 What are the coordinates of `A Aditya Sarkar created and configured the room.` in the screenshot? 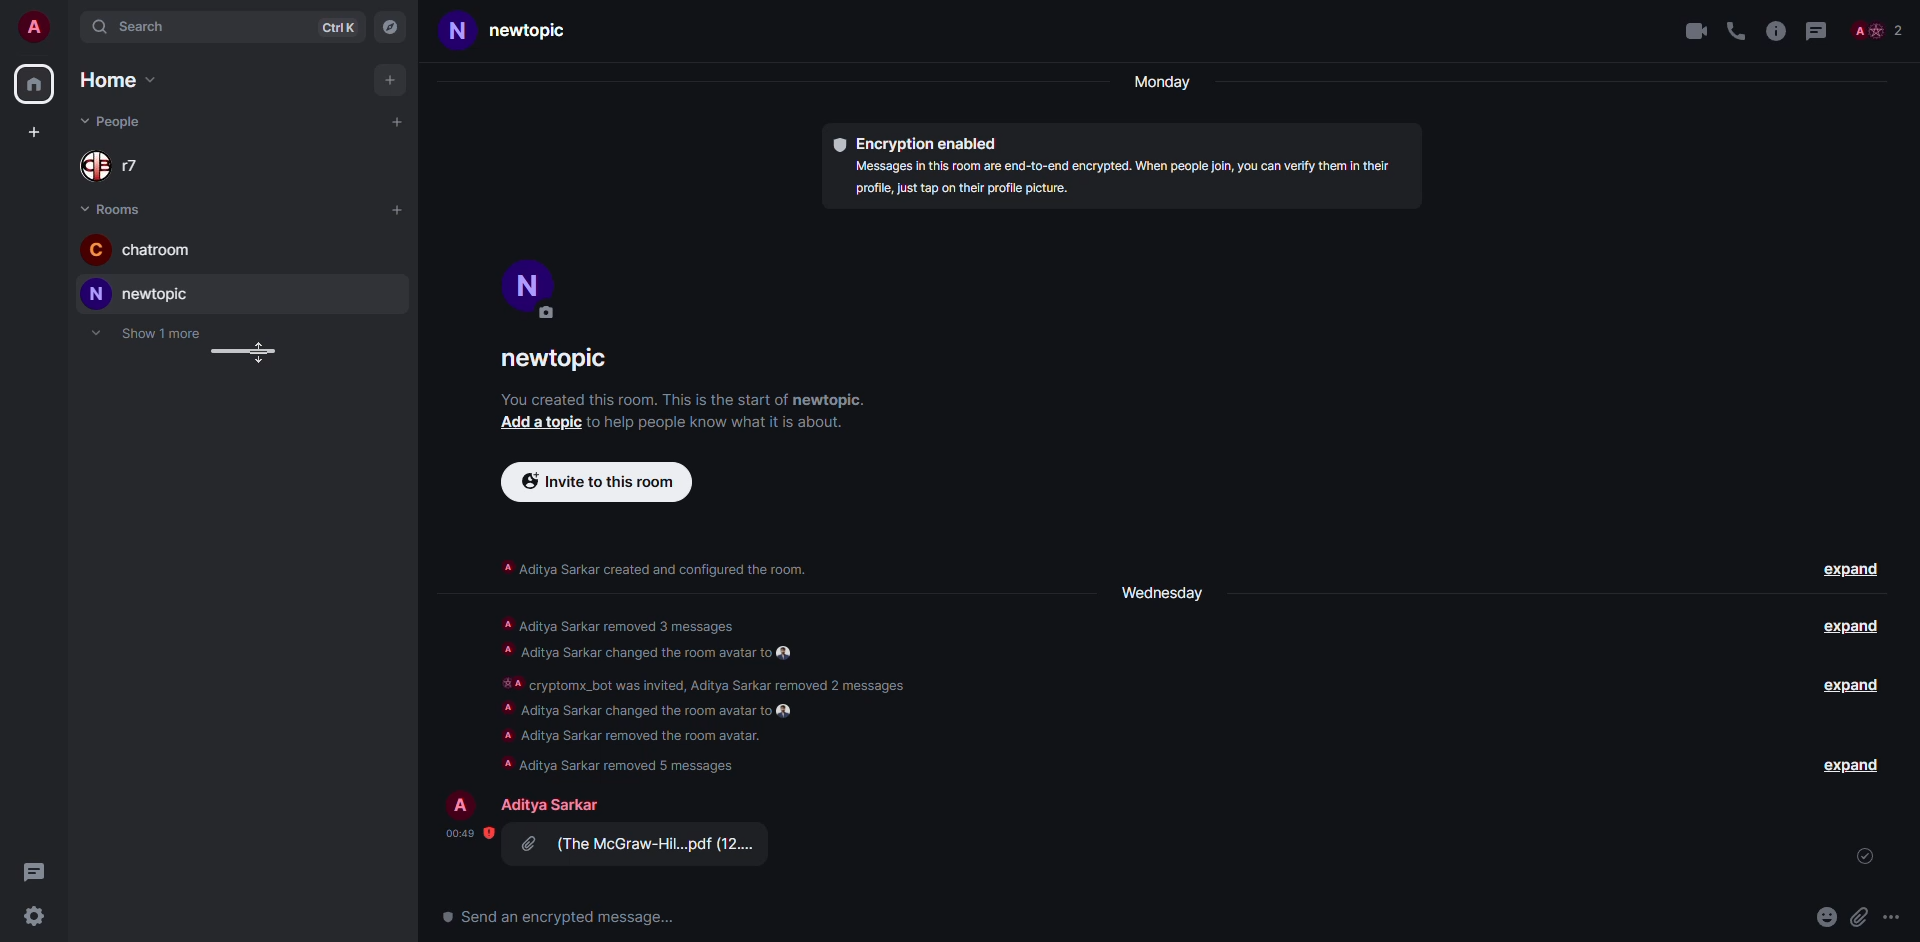 It's located at (652, 569).